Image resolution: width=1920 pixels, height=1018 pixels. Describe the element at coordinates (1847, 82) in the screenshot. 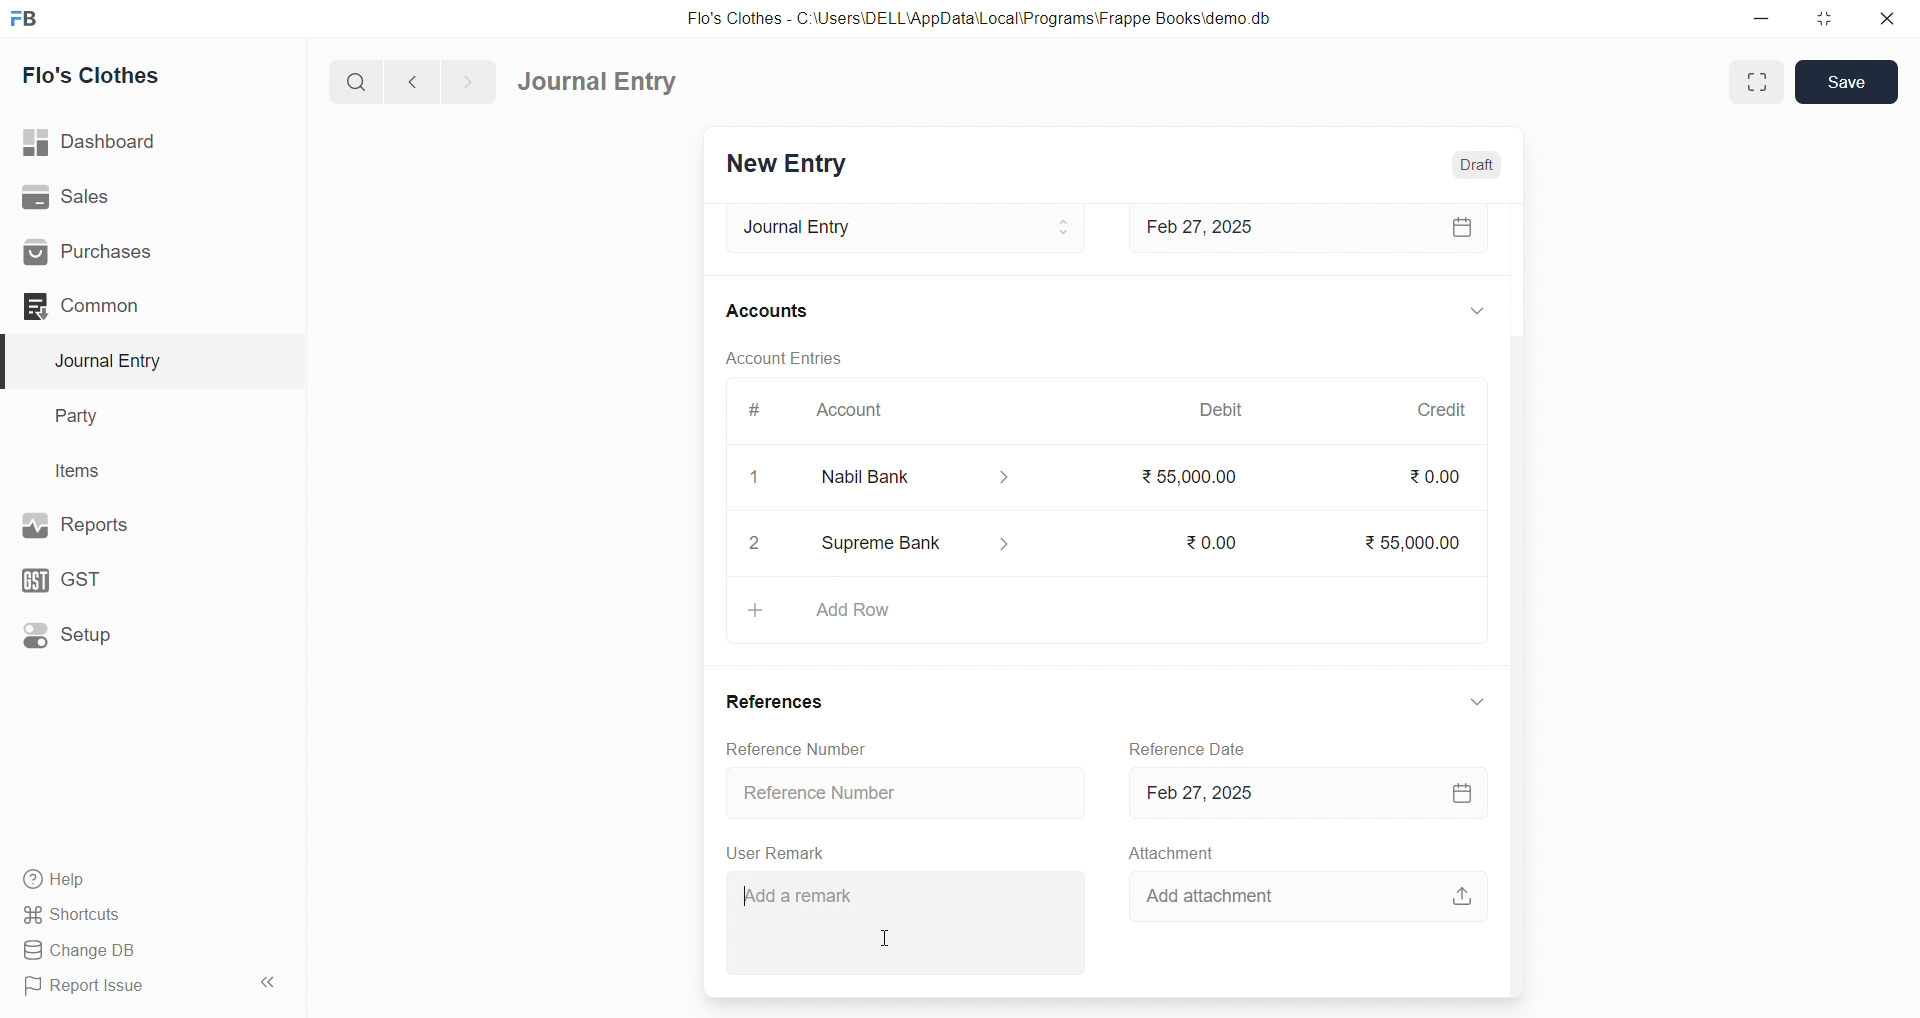

I see `Save` at that location.